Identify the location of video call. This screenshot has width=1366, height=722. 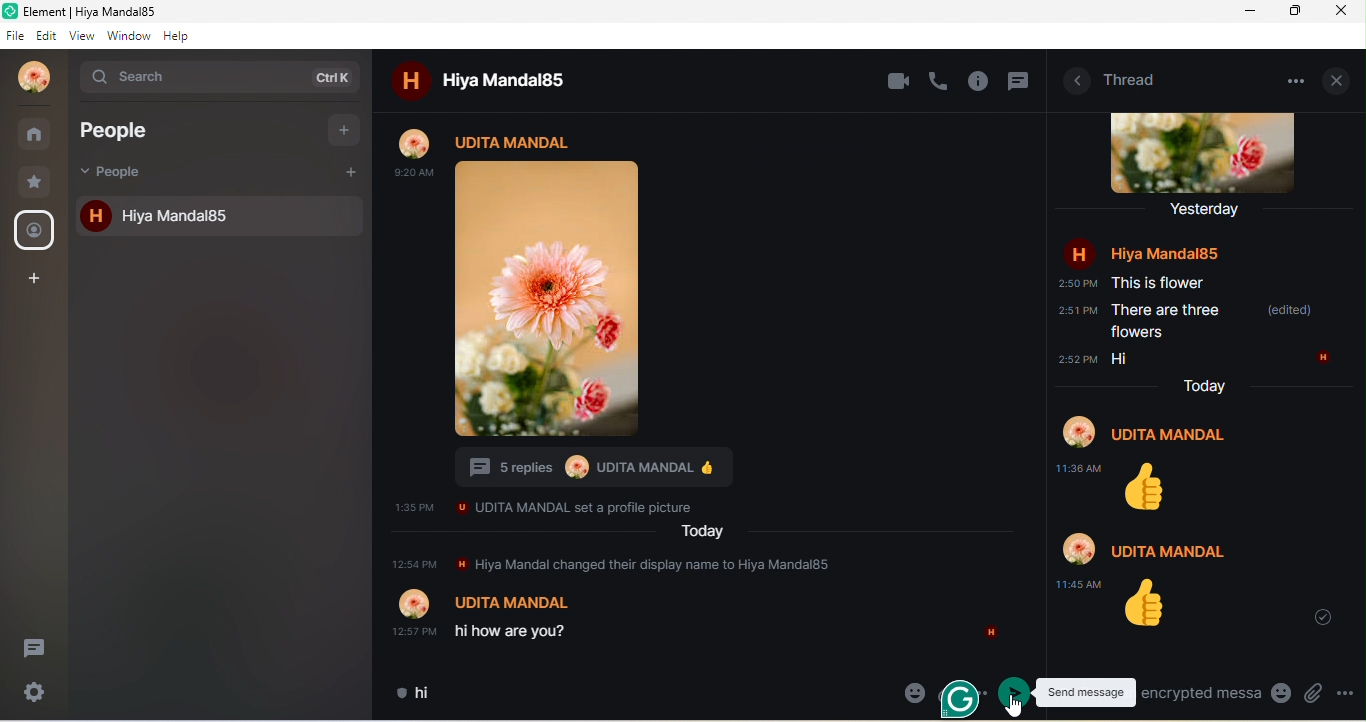
(899, 81).